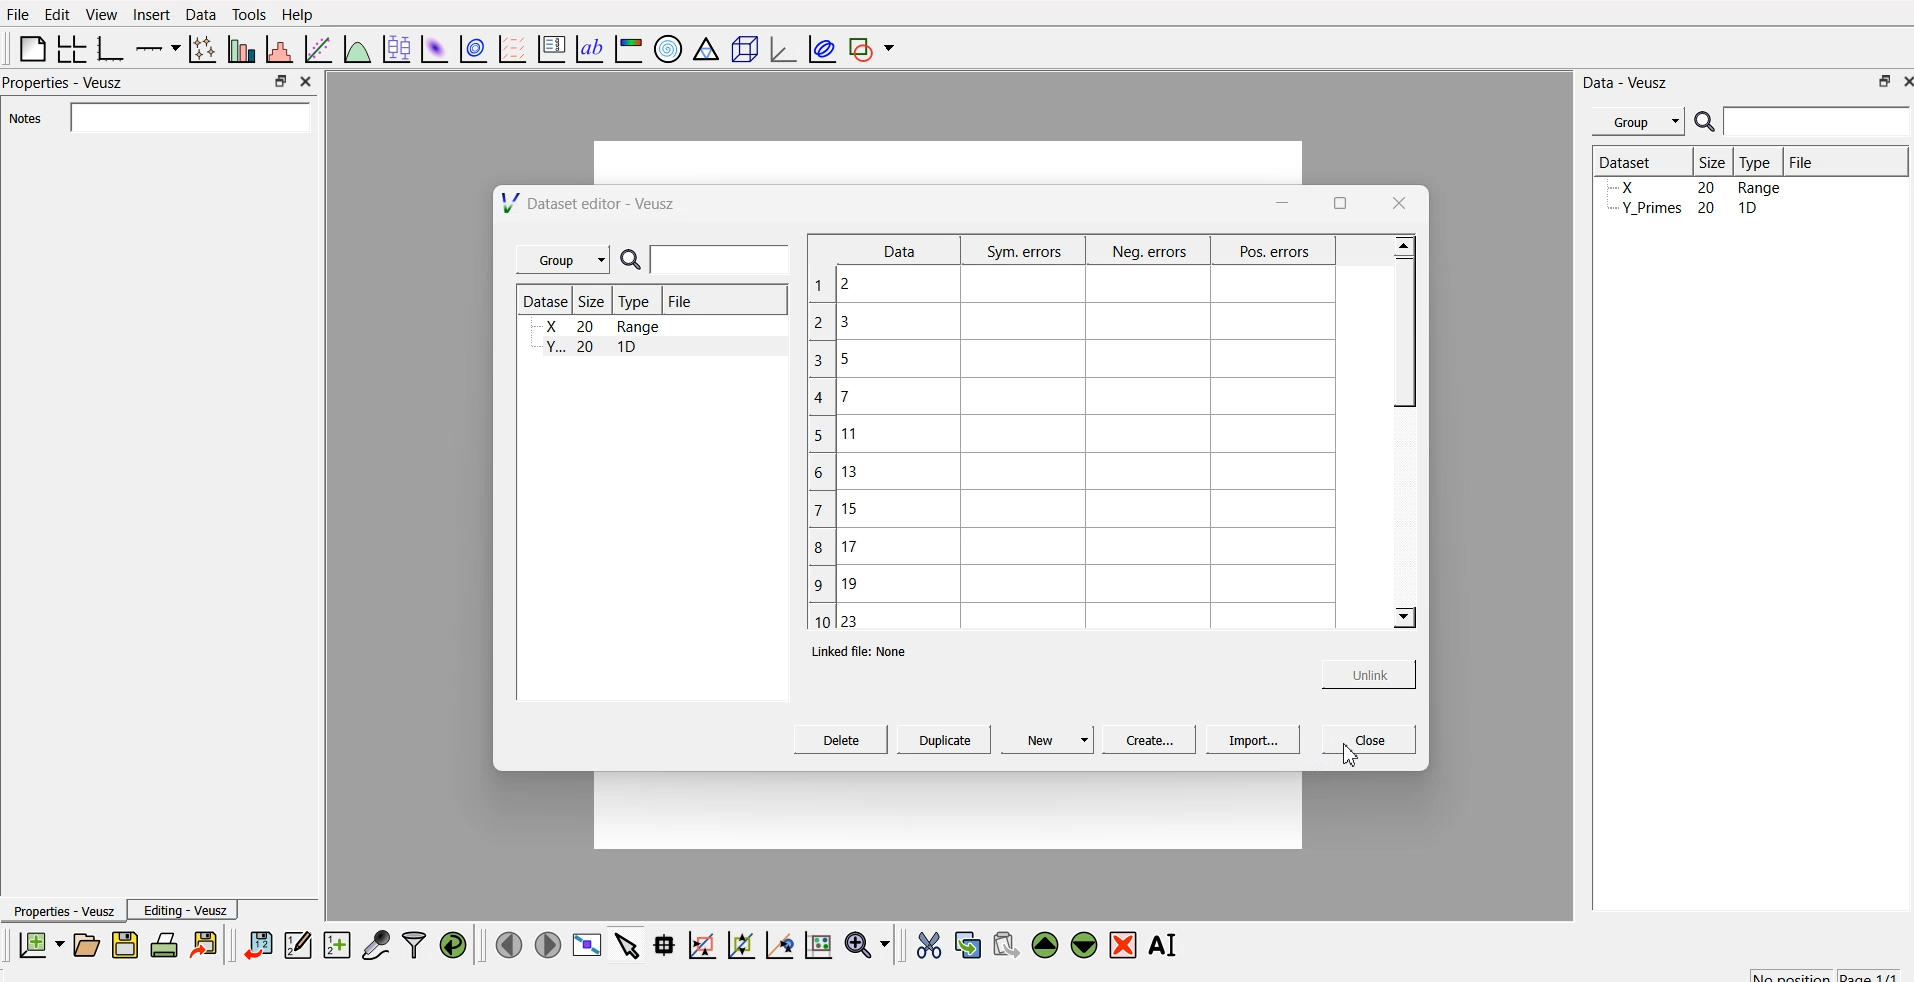  Describe the element at coordinates (587, 348) in the screenshot. I see `y... 20 10` at that location.